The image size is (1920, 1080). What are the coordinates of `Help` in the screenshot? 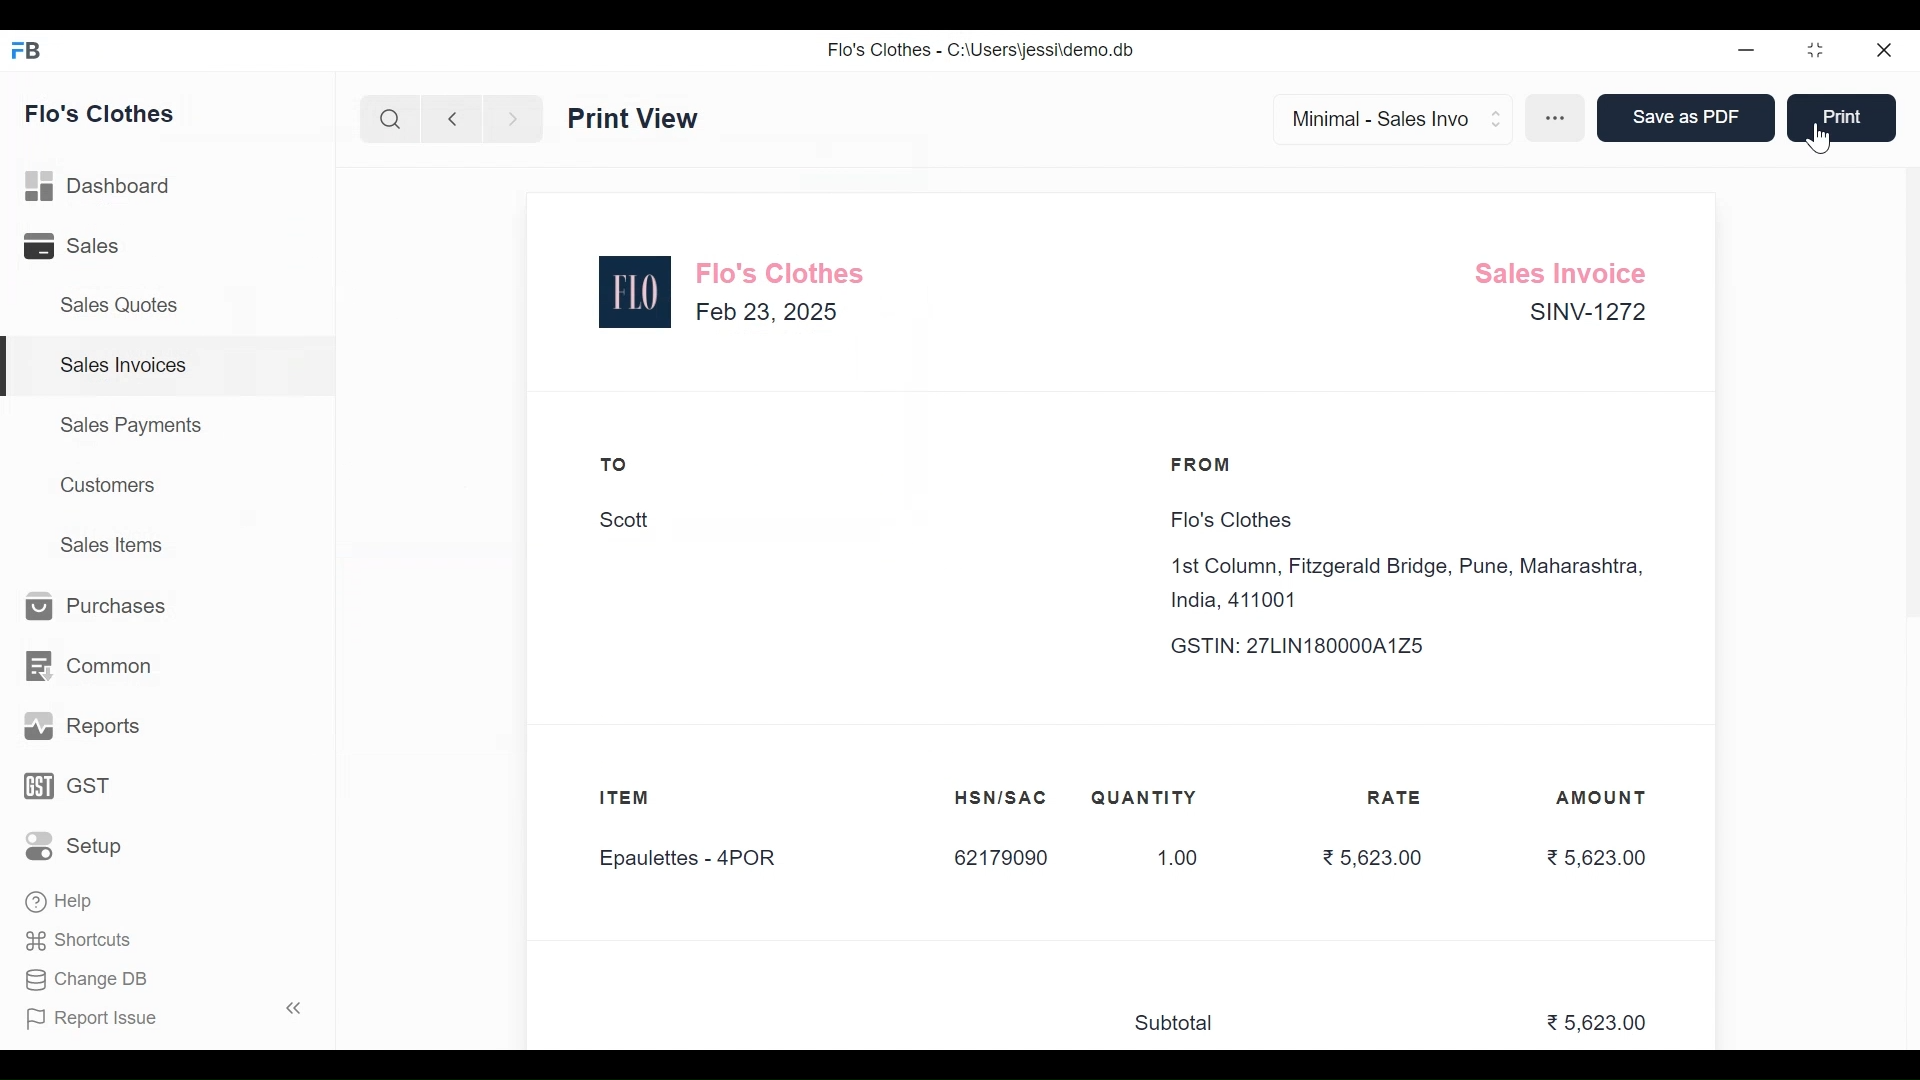 It's located at (61, 904).